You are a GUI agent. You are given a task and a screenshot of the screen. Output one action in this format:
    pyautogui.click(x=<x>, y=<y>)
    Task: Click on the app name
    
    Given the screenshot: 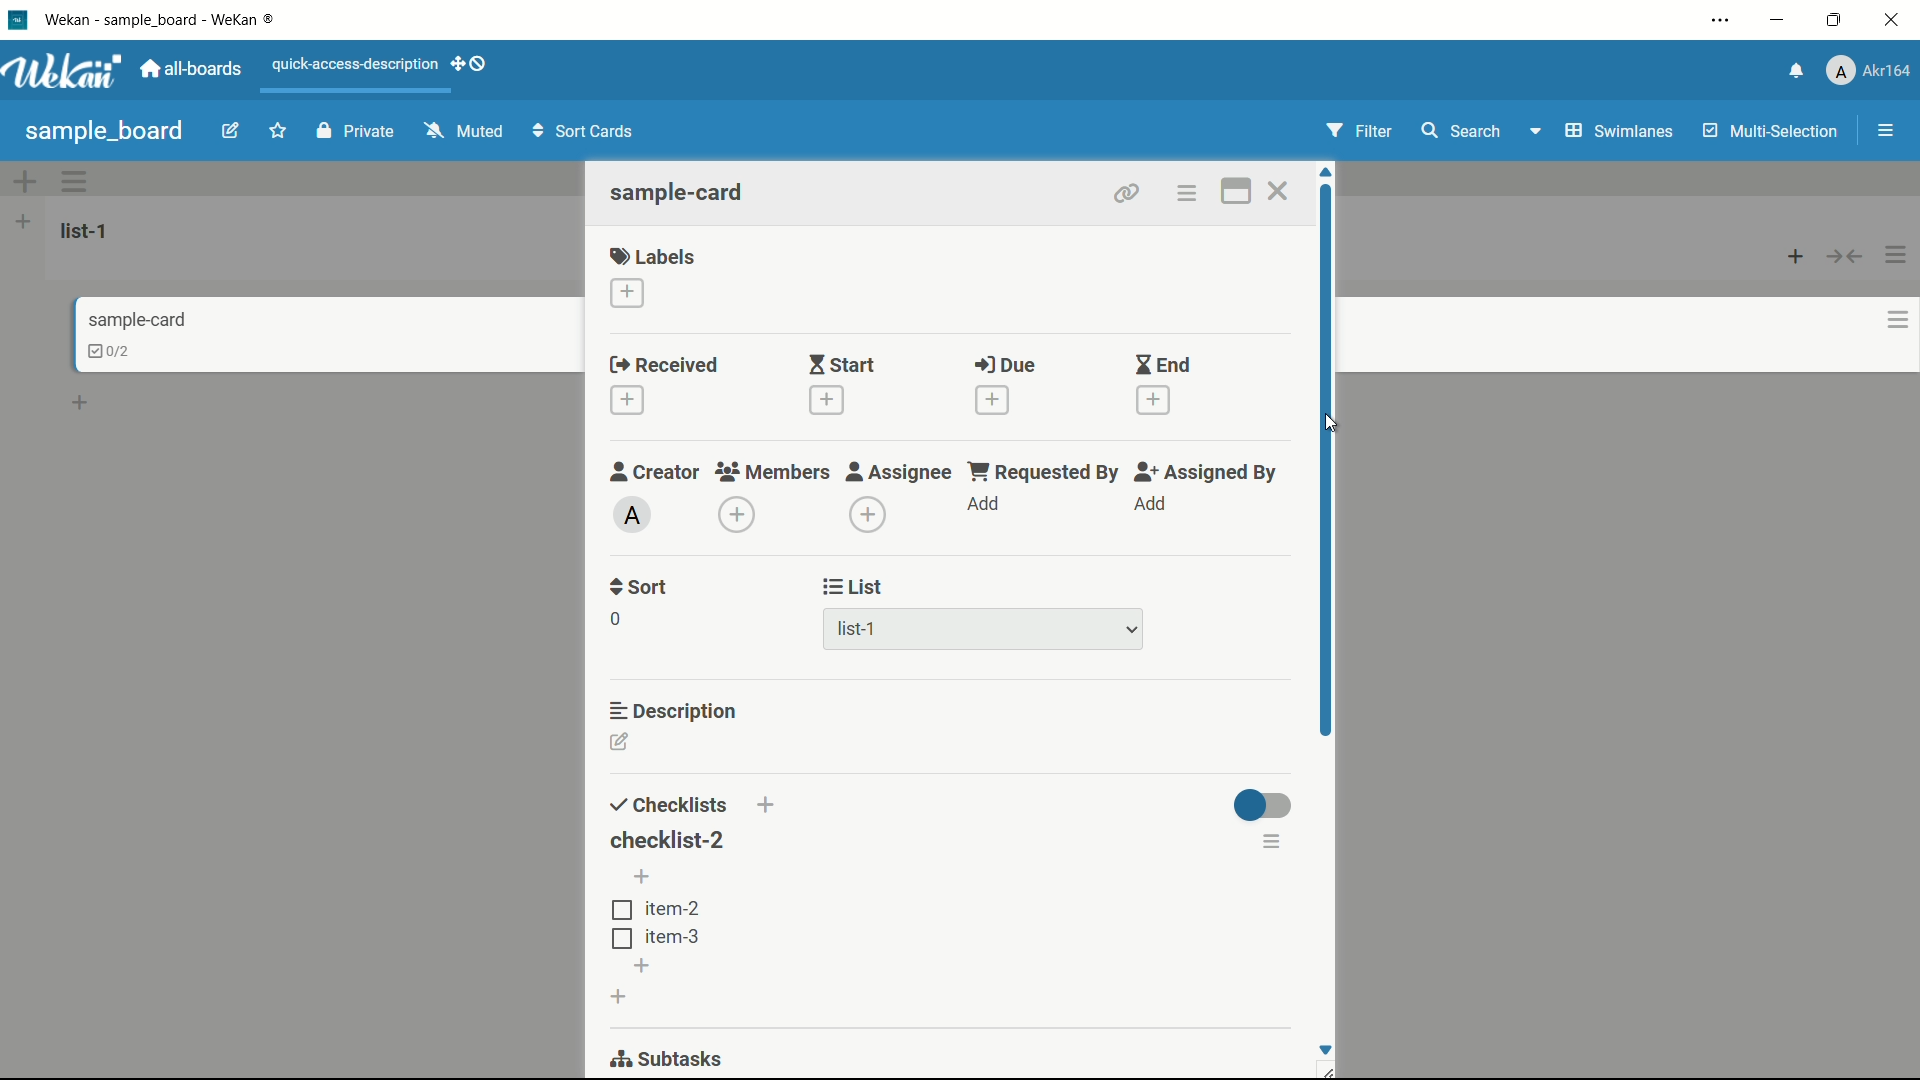 What is the action you would take?
    pyautogui.click(x=173, y=18)
    